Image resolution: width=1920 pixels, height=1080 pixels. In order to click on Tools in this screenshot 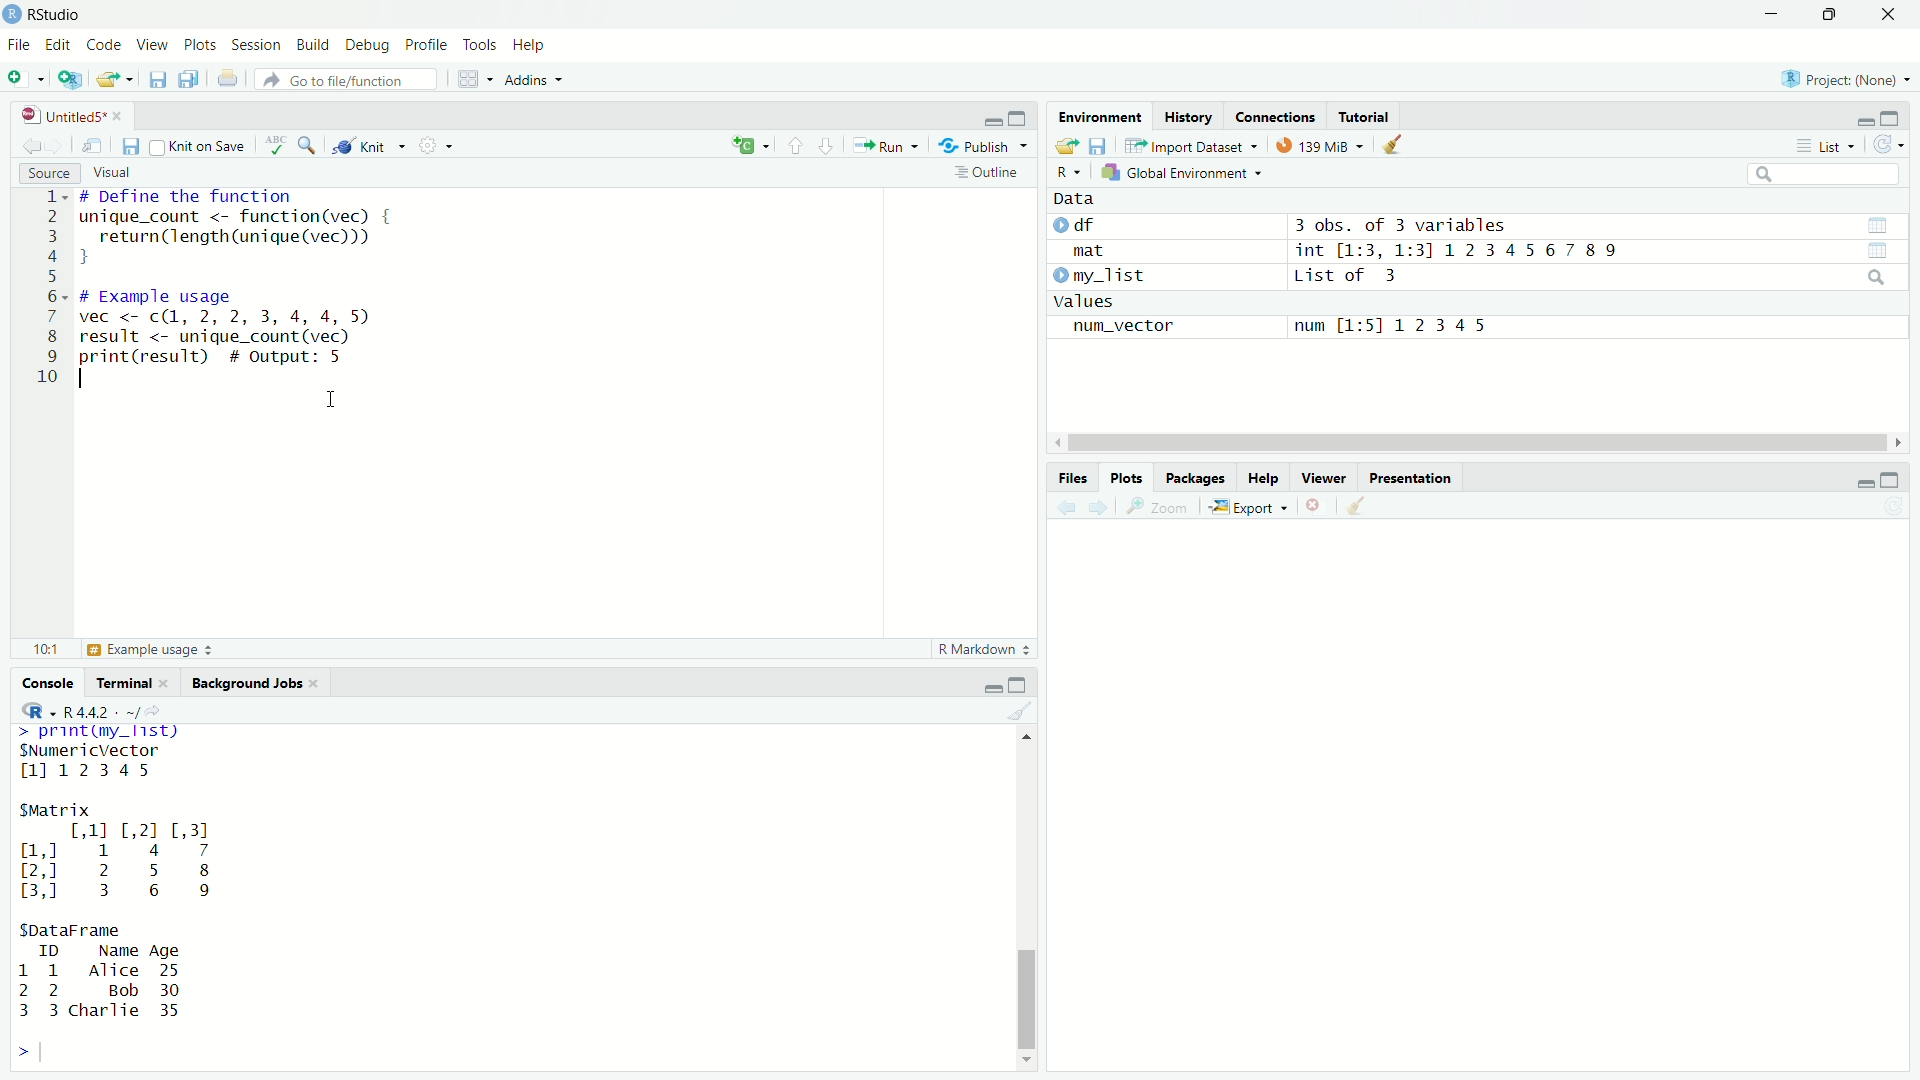, I will do `click(482, 43)`.